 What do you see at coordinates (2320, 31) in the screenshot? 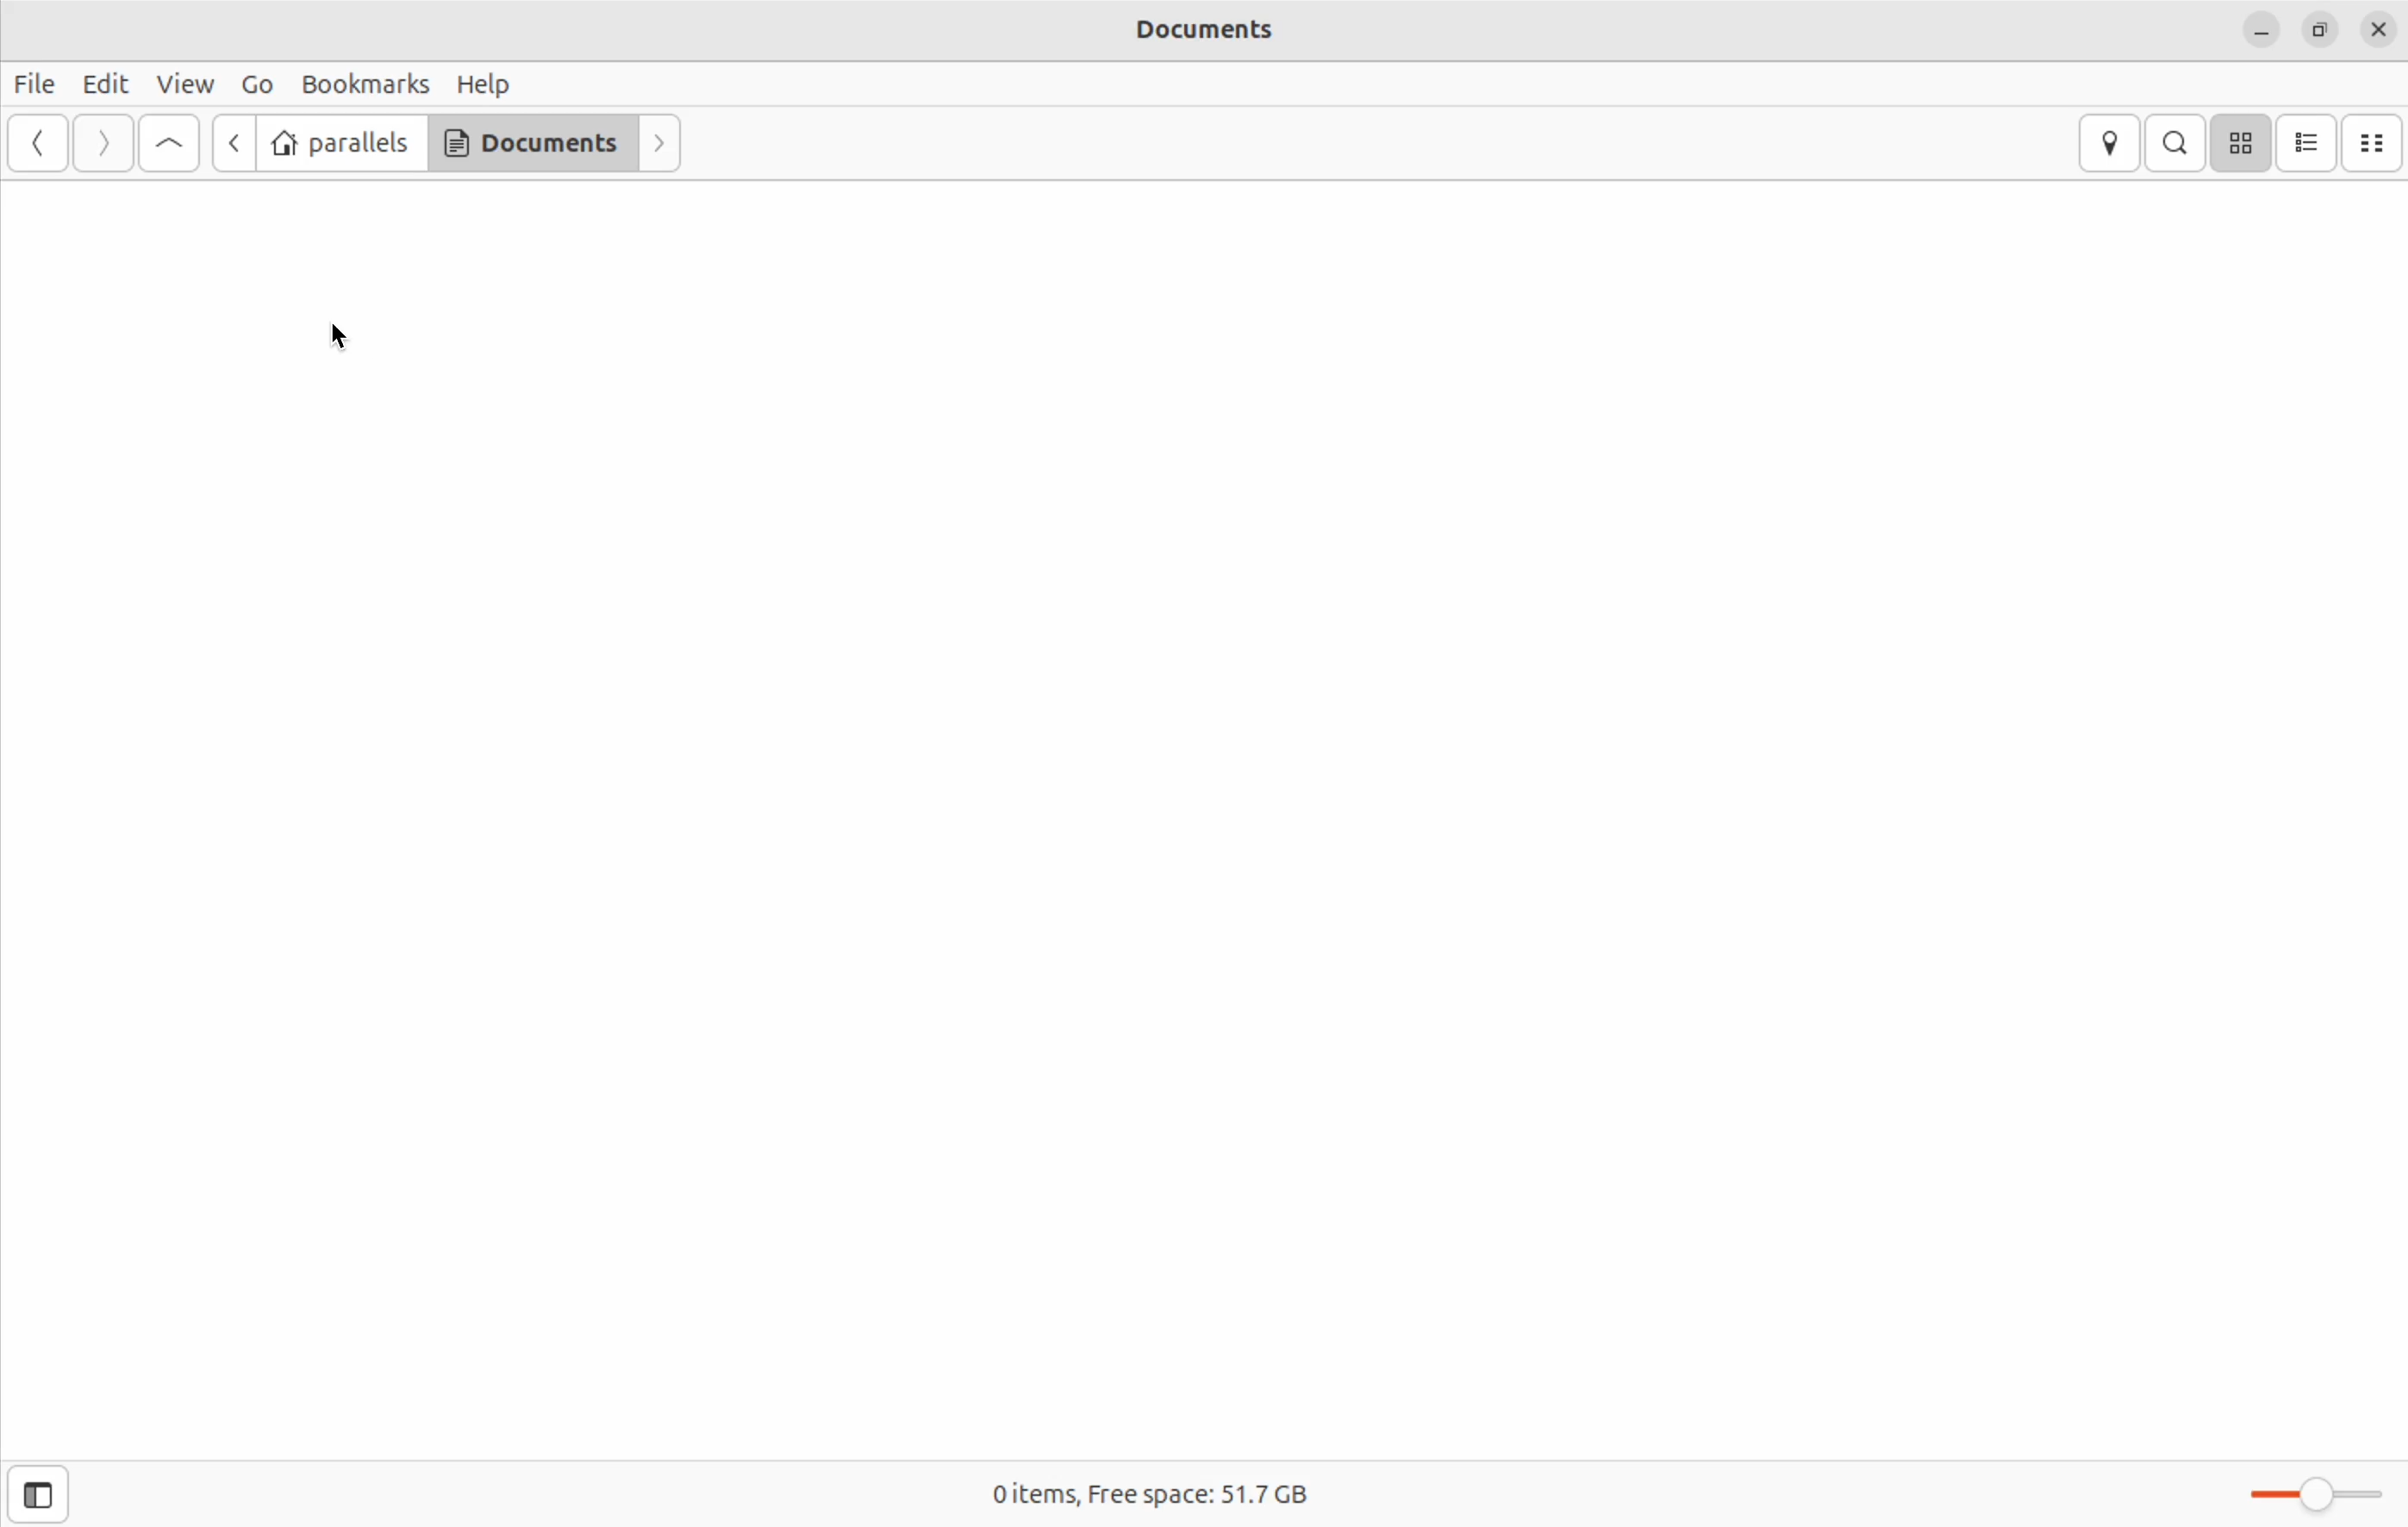
I see `resize` at bounding box center [2320, 31].